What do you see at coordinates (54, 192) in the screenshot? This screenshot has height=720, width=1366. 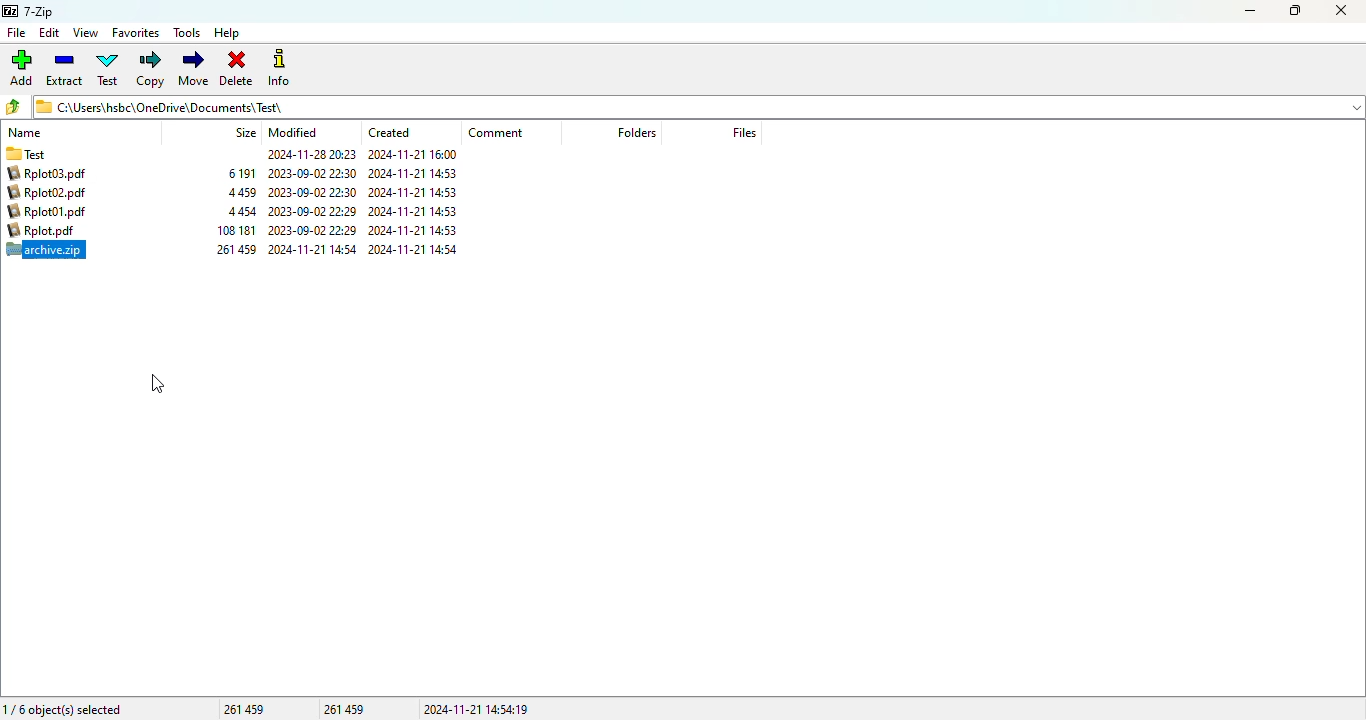 I see `Rplot03.pdf ` at bounding box center [54, 192].